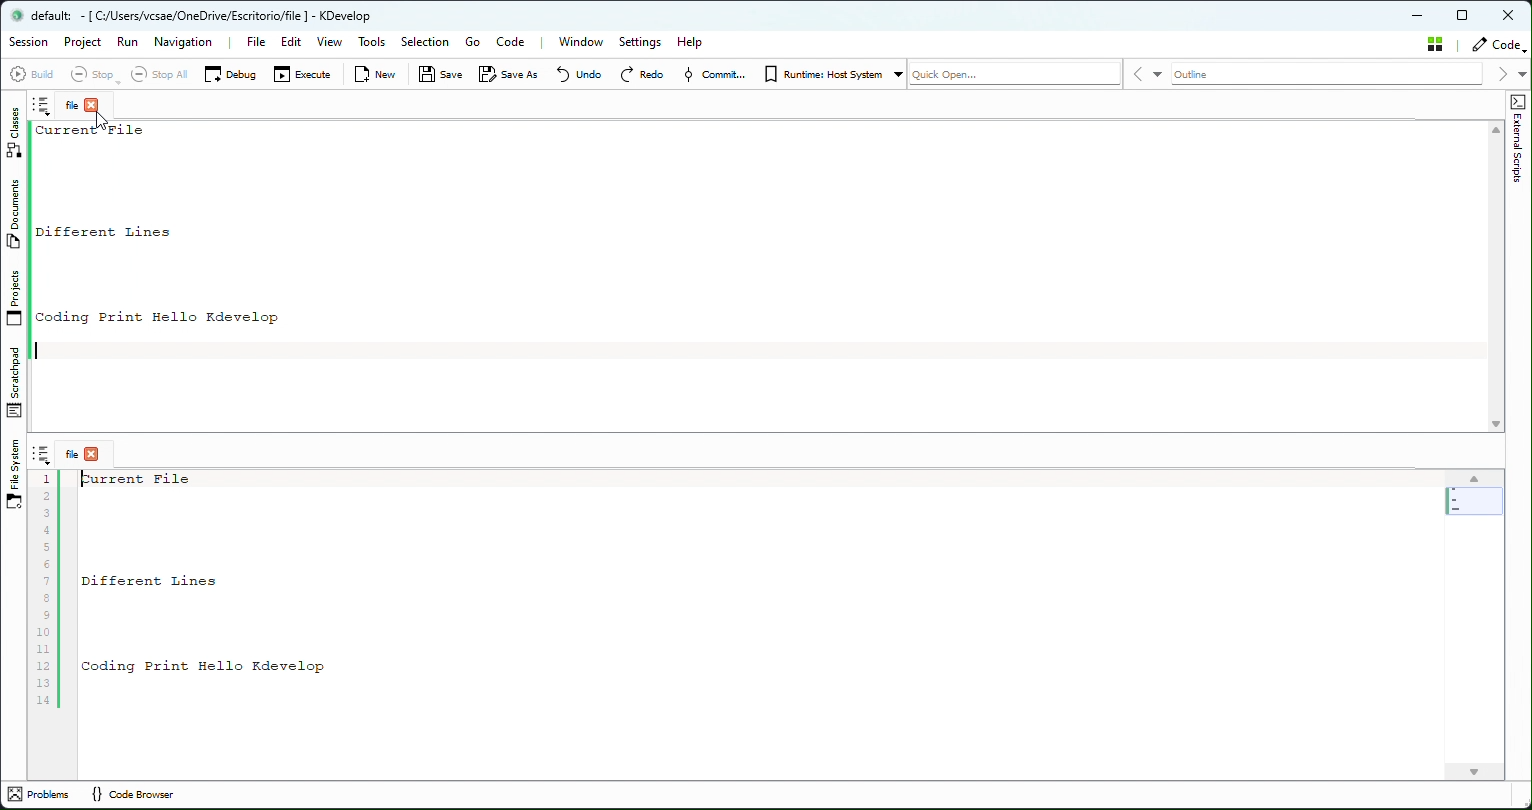 The height and width of the screenshot is (810, 1532). Describe the element at coordinates (509, 74) in the screenshot. I see `Save as` at that location.